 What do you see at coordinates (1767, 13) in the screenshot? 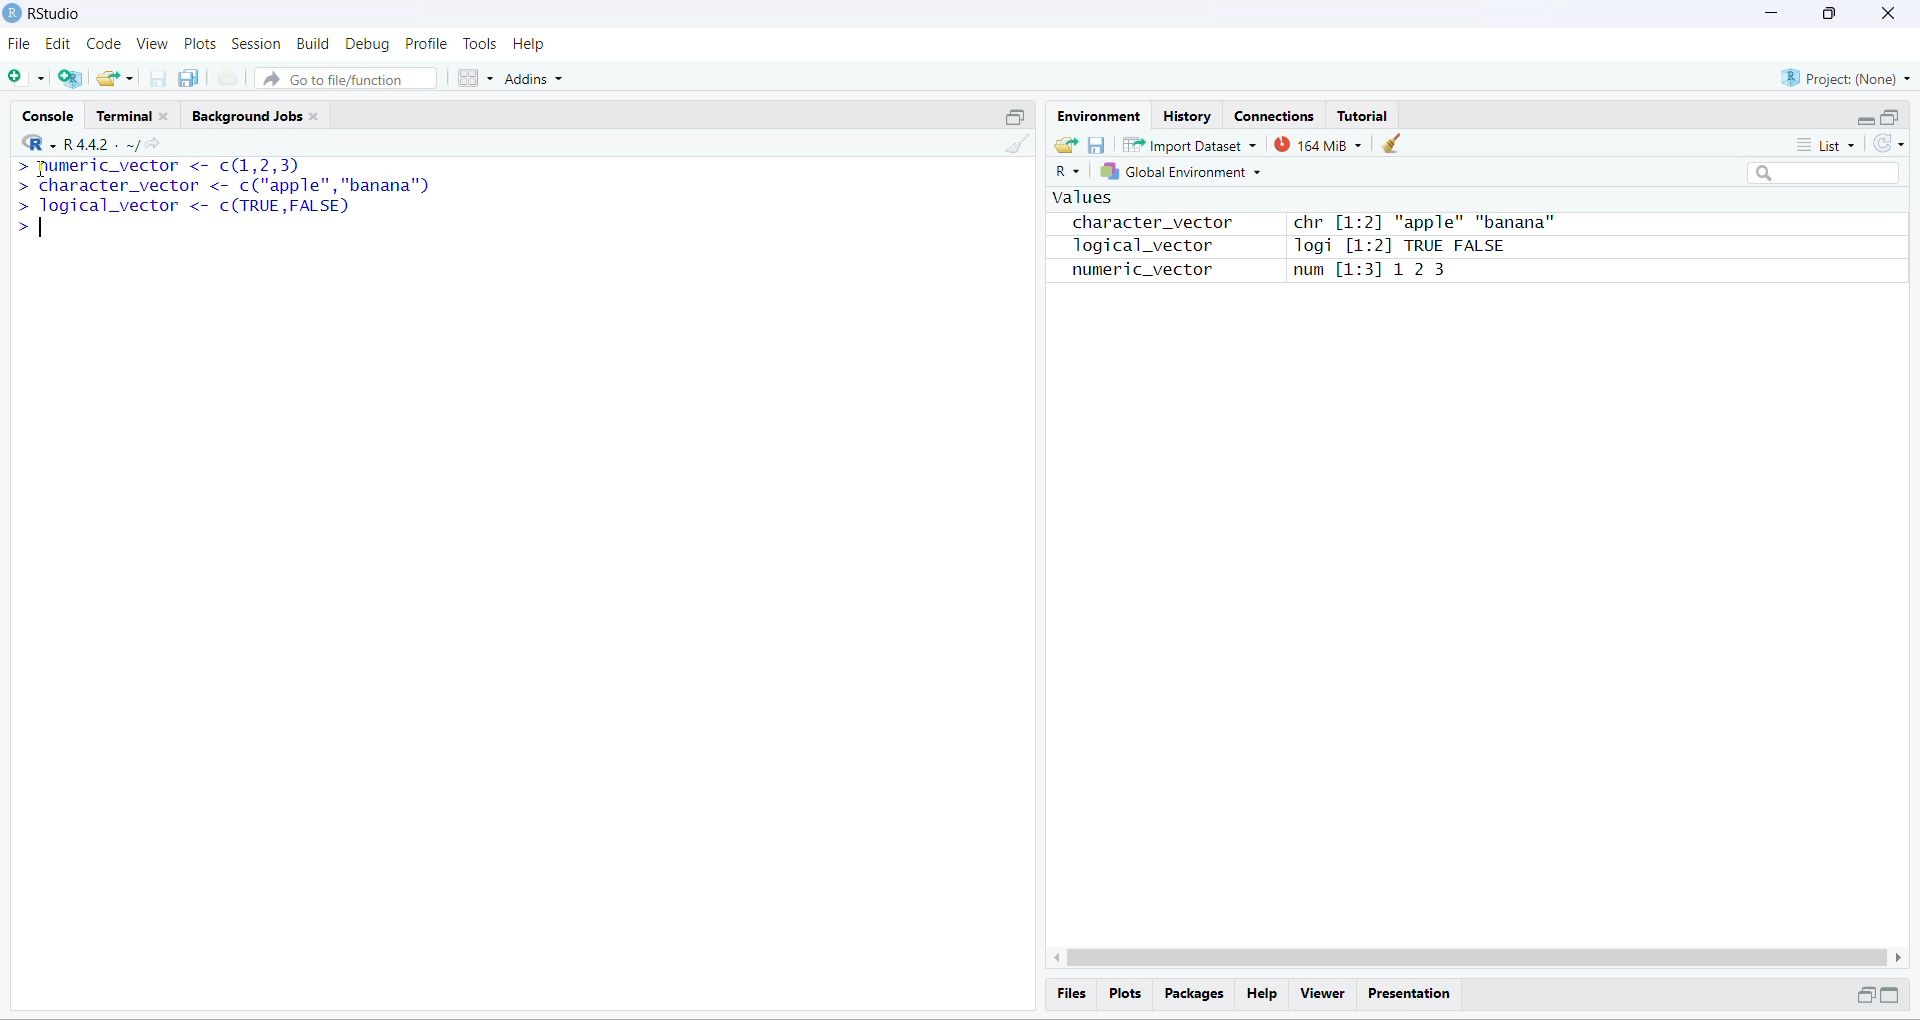
I see `minimize` at bounding box center [1767, 13].